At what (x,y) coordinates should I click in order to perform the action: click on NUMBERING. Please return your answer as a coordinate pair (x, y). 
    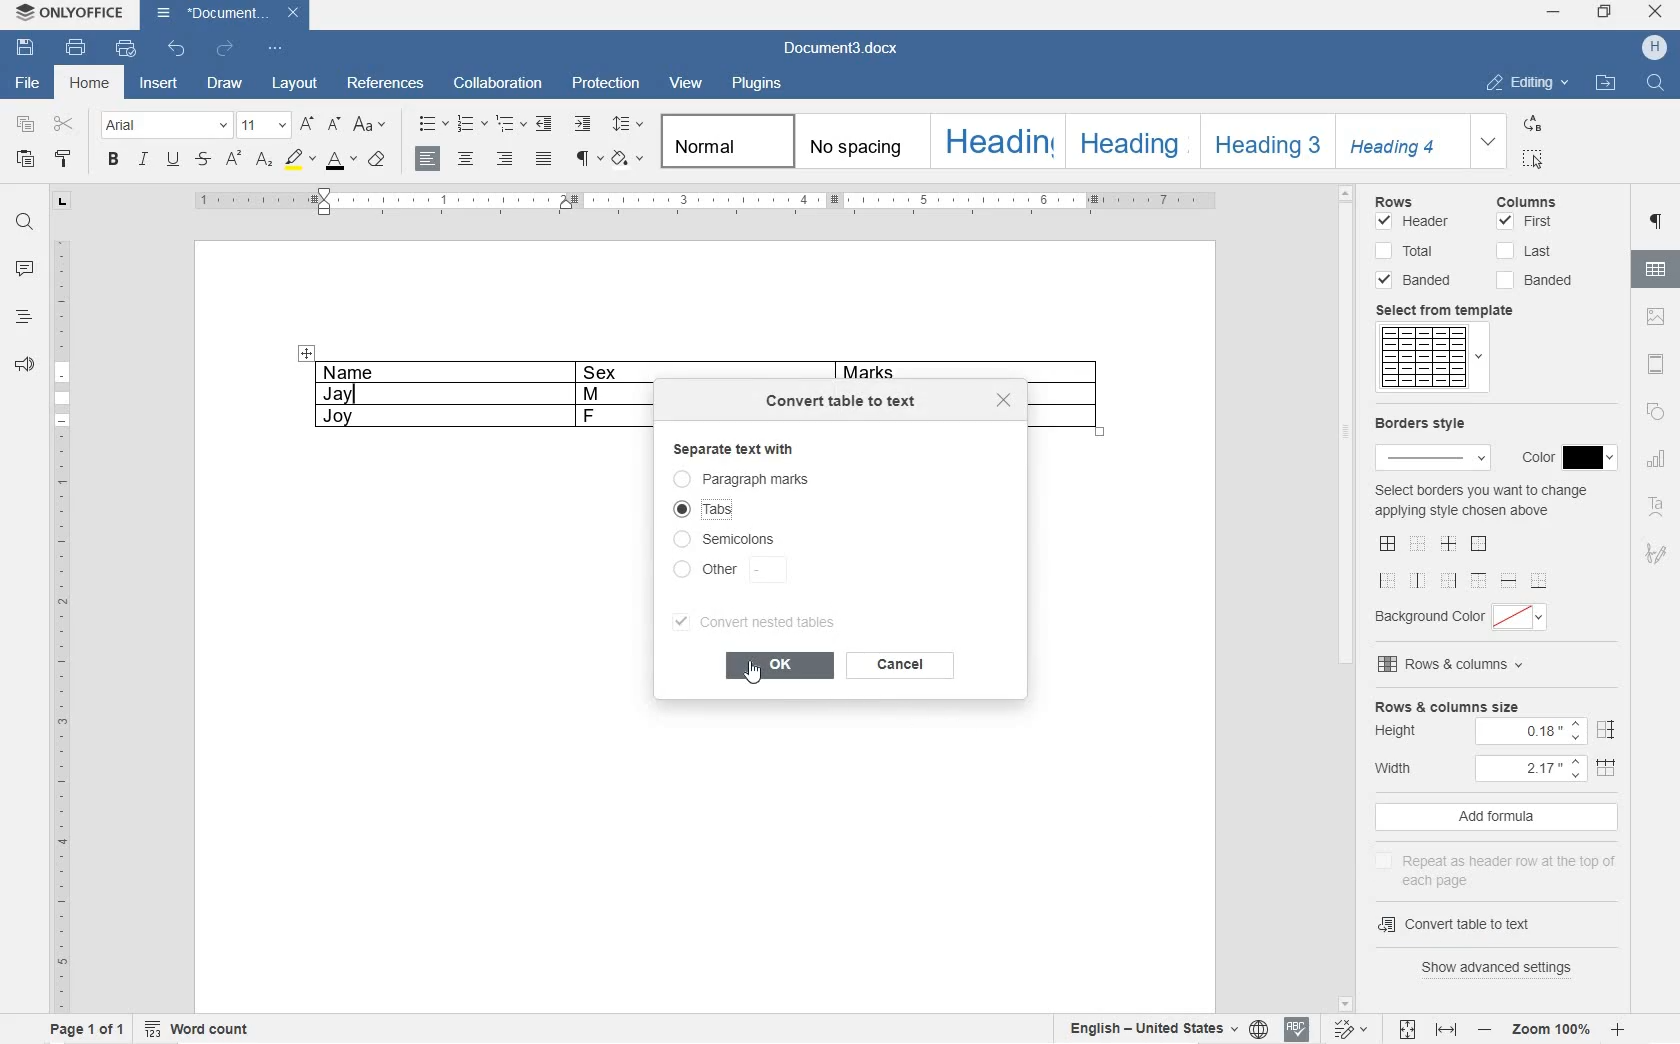
    Looking at the image, I should click on (472, 121).